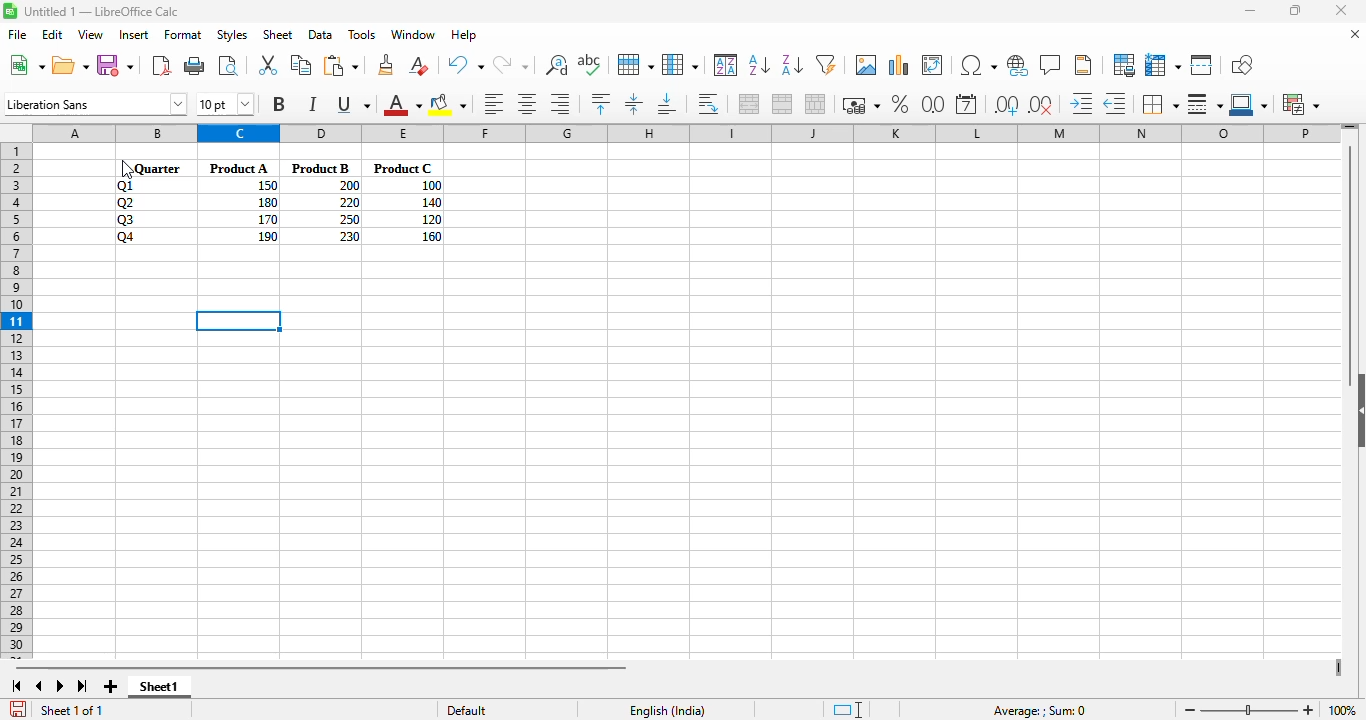  What do you see at coordinates (966, 104) in the screenshot?
I see `format as date` at bounding box center [966, 104].